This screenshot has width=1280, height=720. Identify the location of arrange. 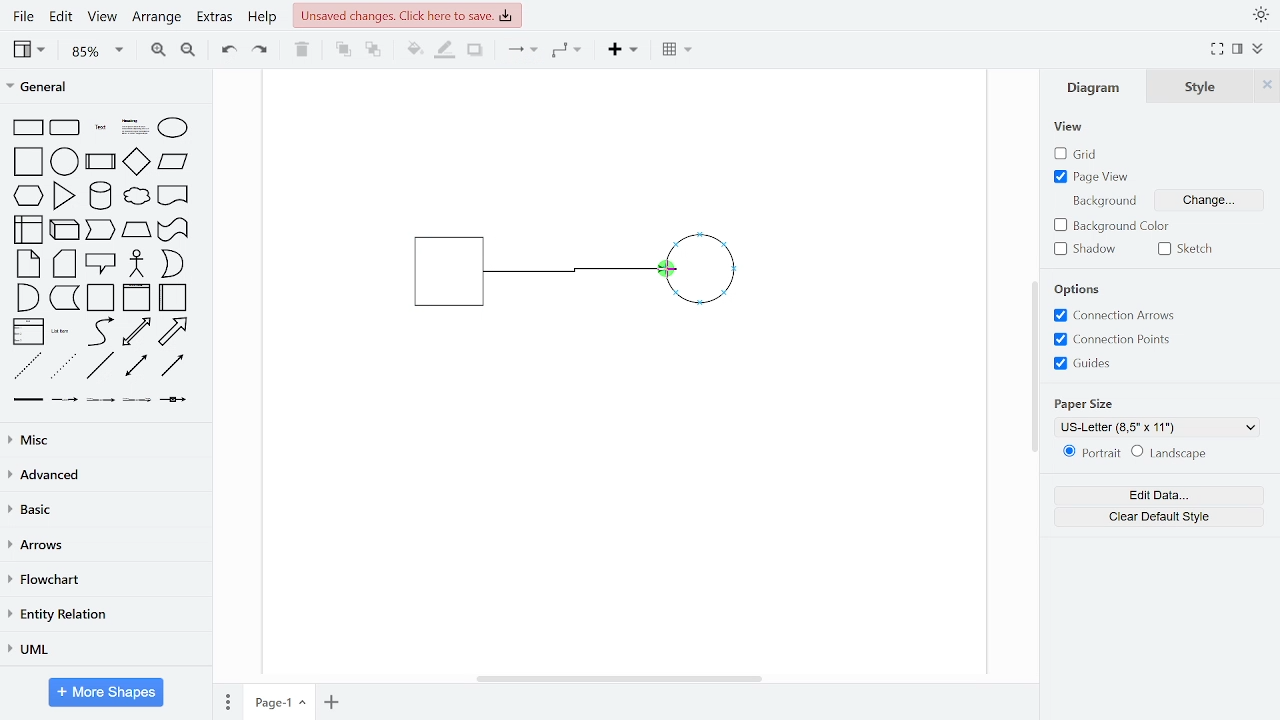
(157, 18).